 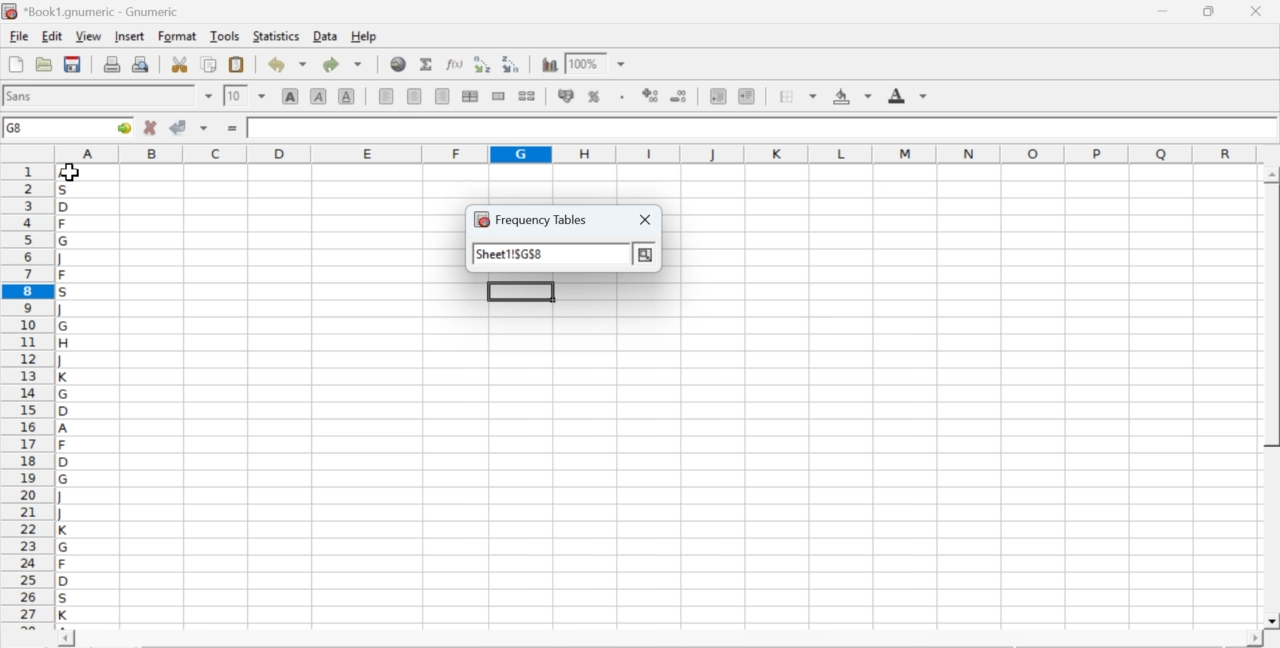 I want to click on bold, so click(x=291, y=95).